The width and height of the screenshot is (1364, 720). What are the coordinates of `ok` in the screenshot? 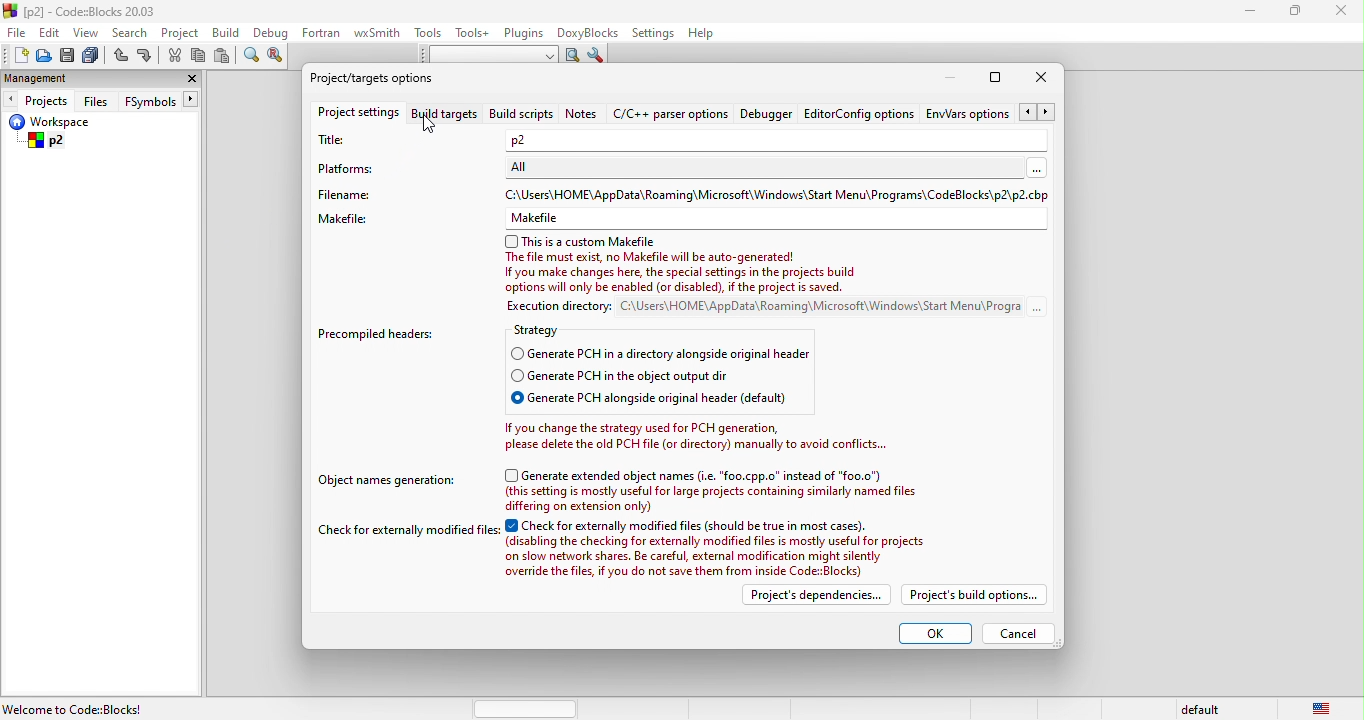 It's located at (932, 631).